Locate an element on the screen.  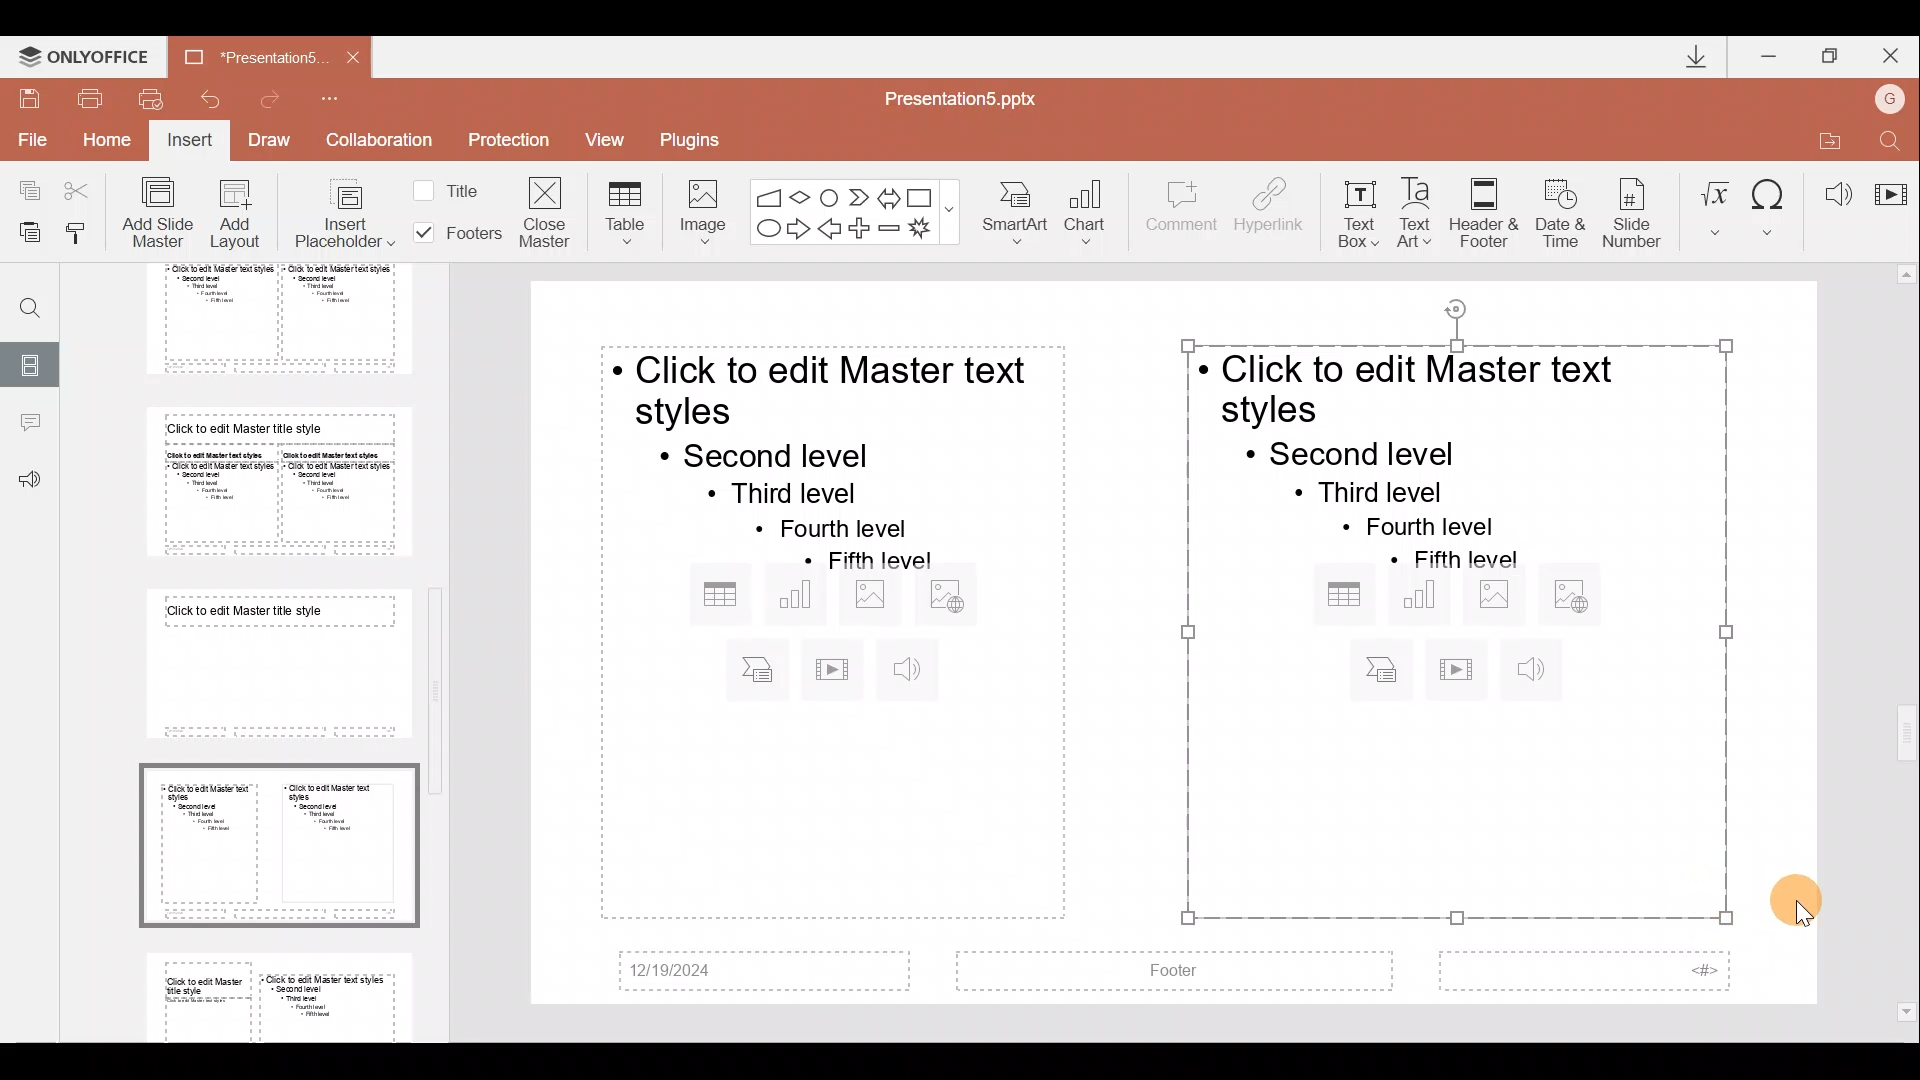
Account name is located at coordinates (1894, 96).